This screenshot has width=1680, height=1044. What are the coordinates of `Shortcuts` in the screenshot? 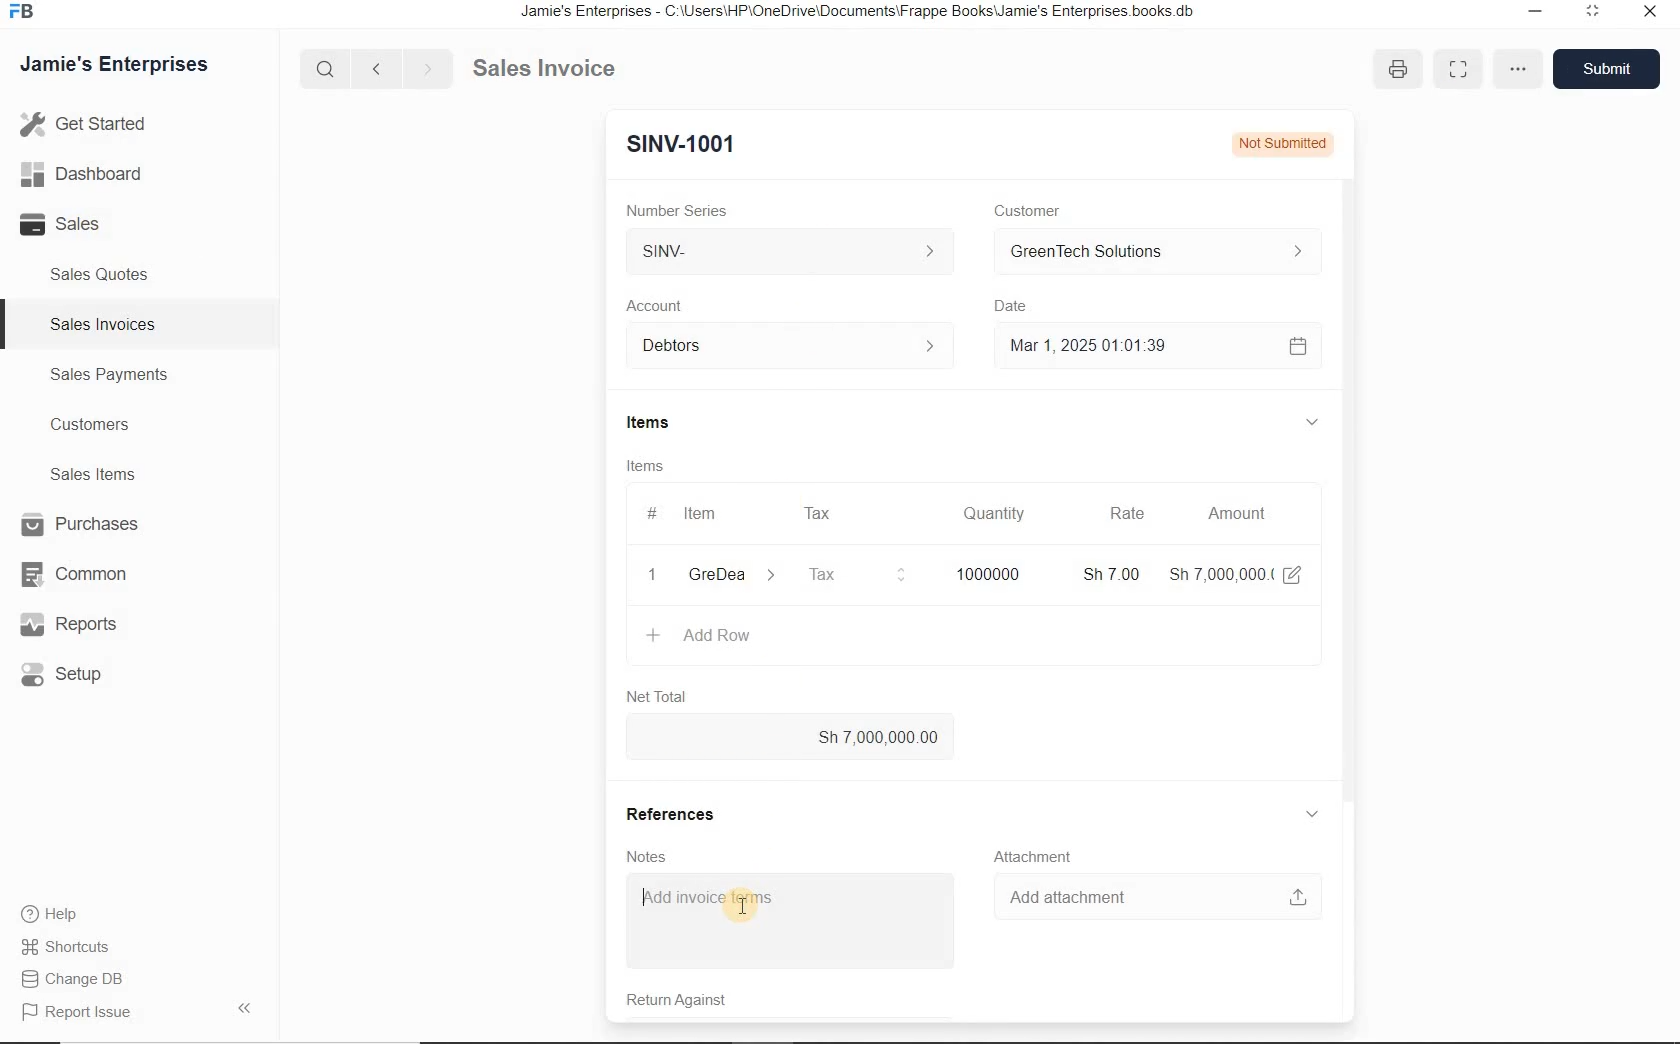 It's located at (74, 946).